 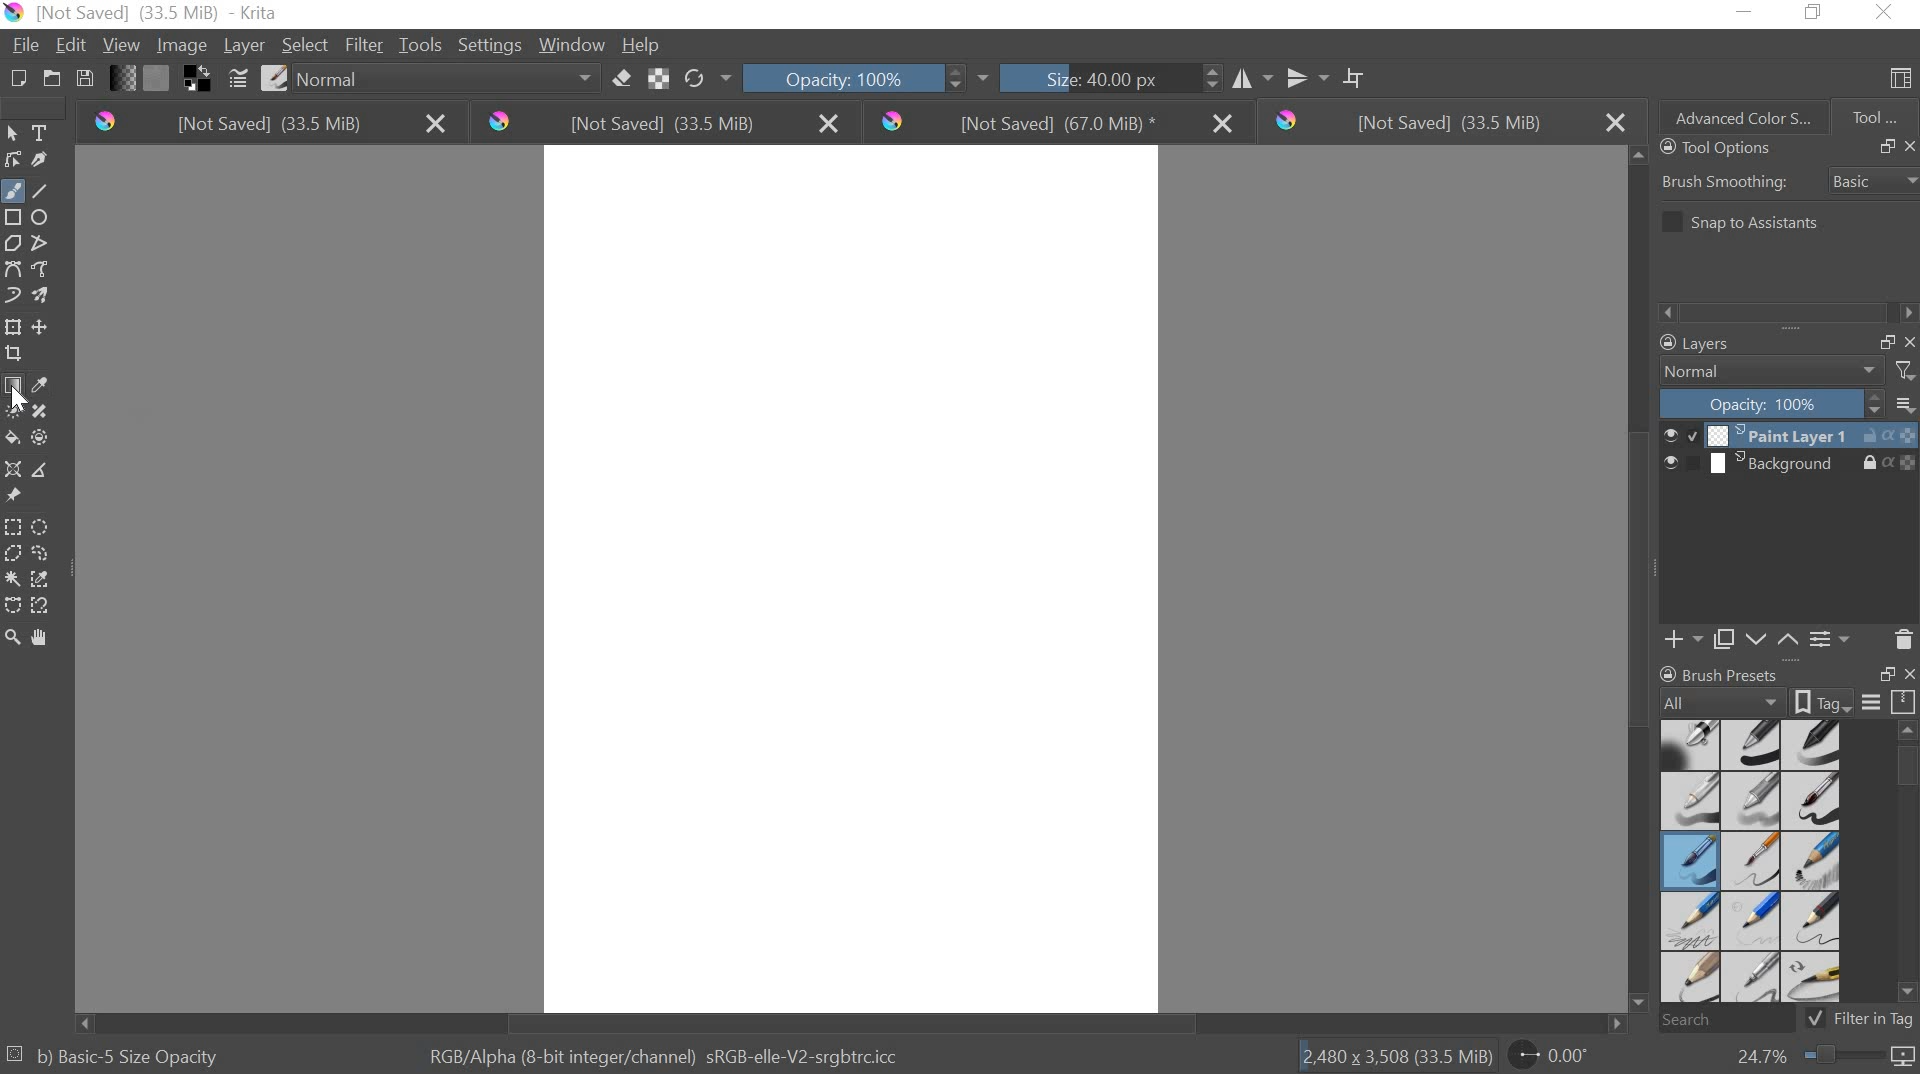 What do you see at coordinates (46, 270) in the screenshot?
I see `freehand path tool` at bounding box center [46, 270].